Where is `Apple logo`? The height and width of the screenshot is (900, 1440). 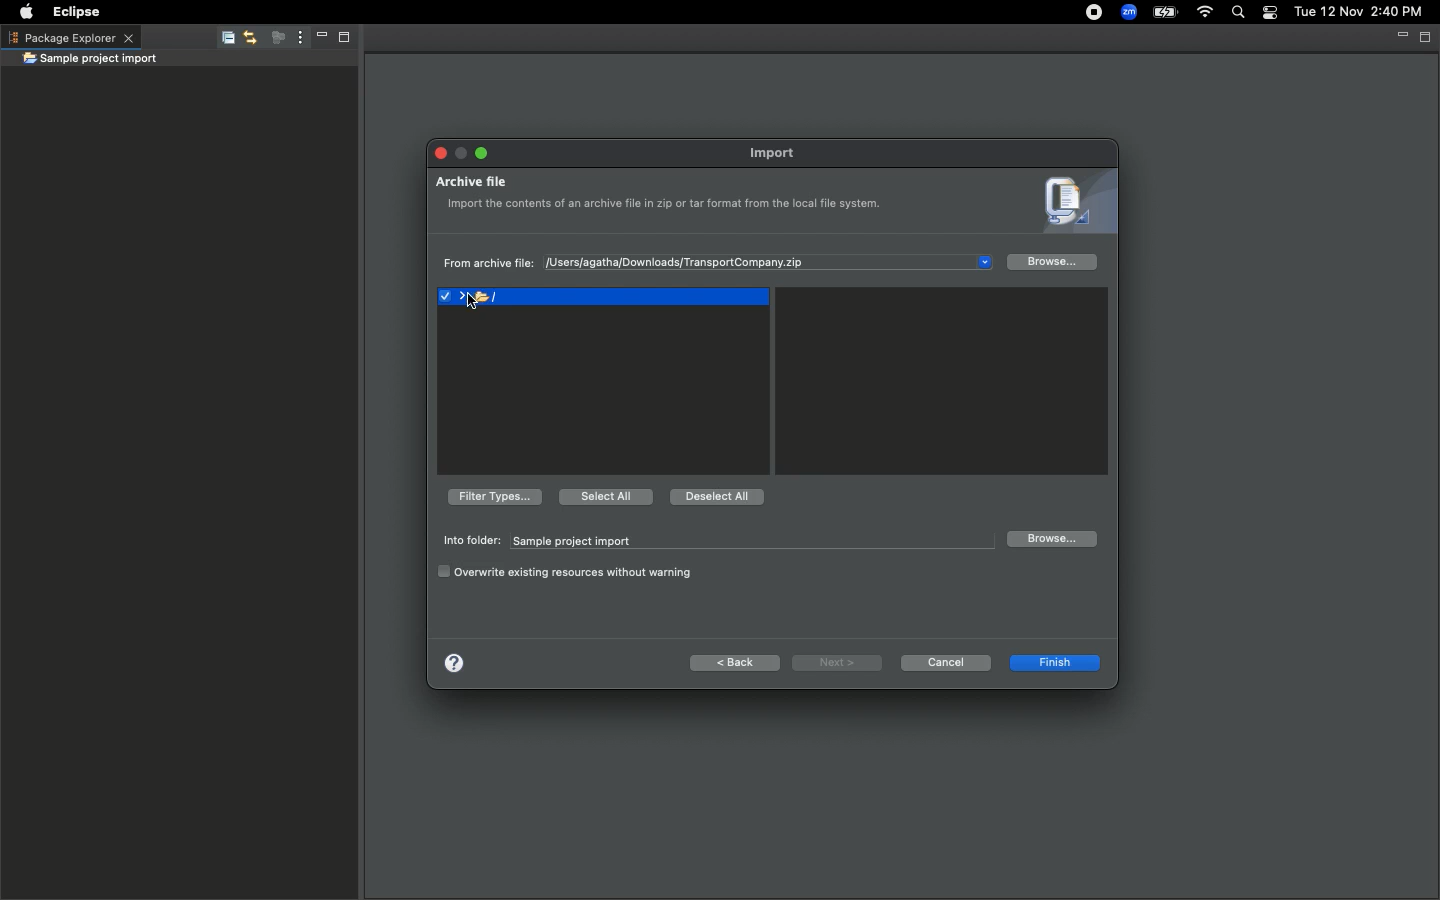
Apple logo is located at coordinates (26, 10).